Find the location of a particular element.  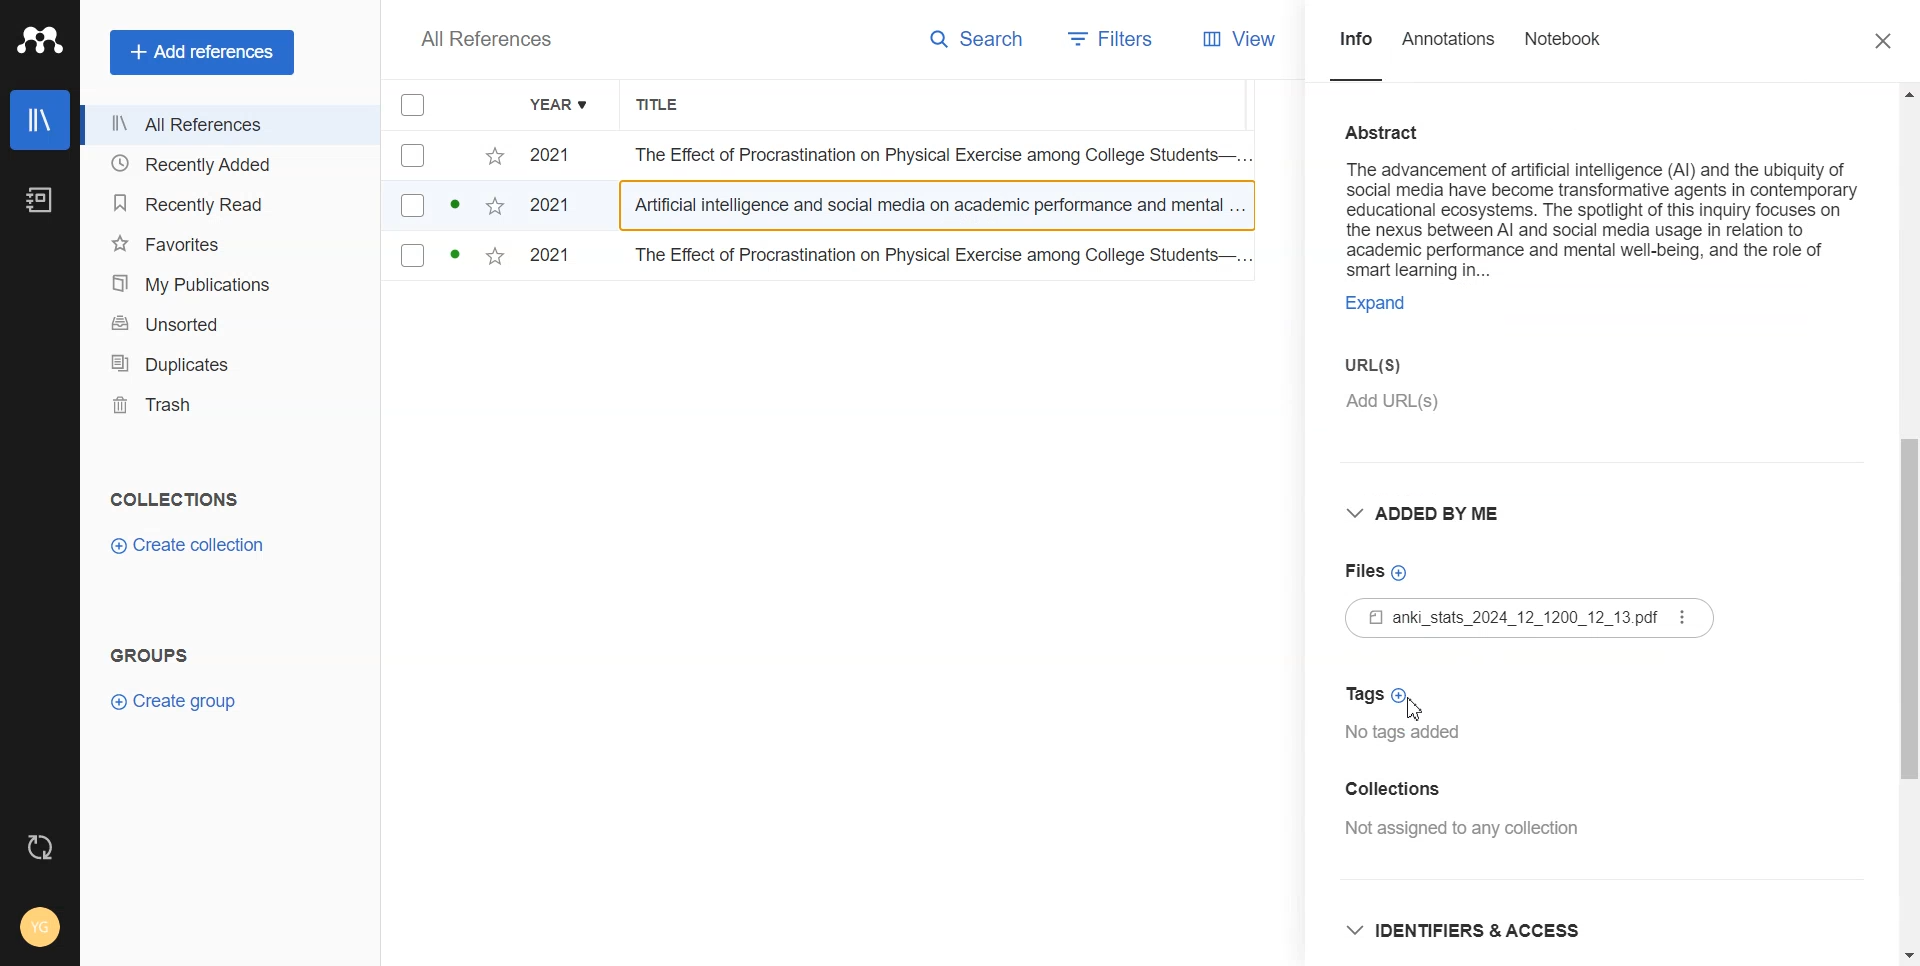

Annotations is located at coordinates (1450, 51).